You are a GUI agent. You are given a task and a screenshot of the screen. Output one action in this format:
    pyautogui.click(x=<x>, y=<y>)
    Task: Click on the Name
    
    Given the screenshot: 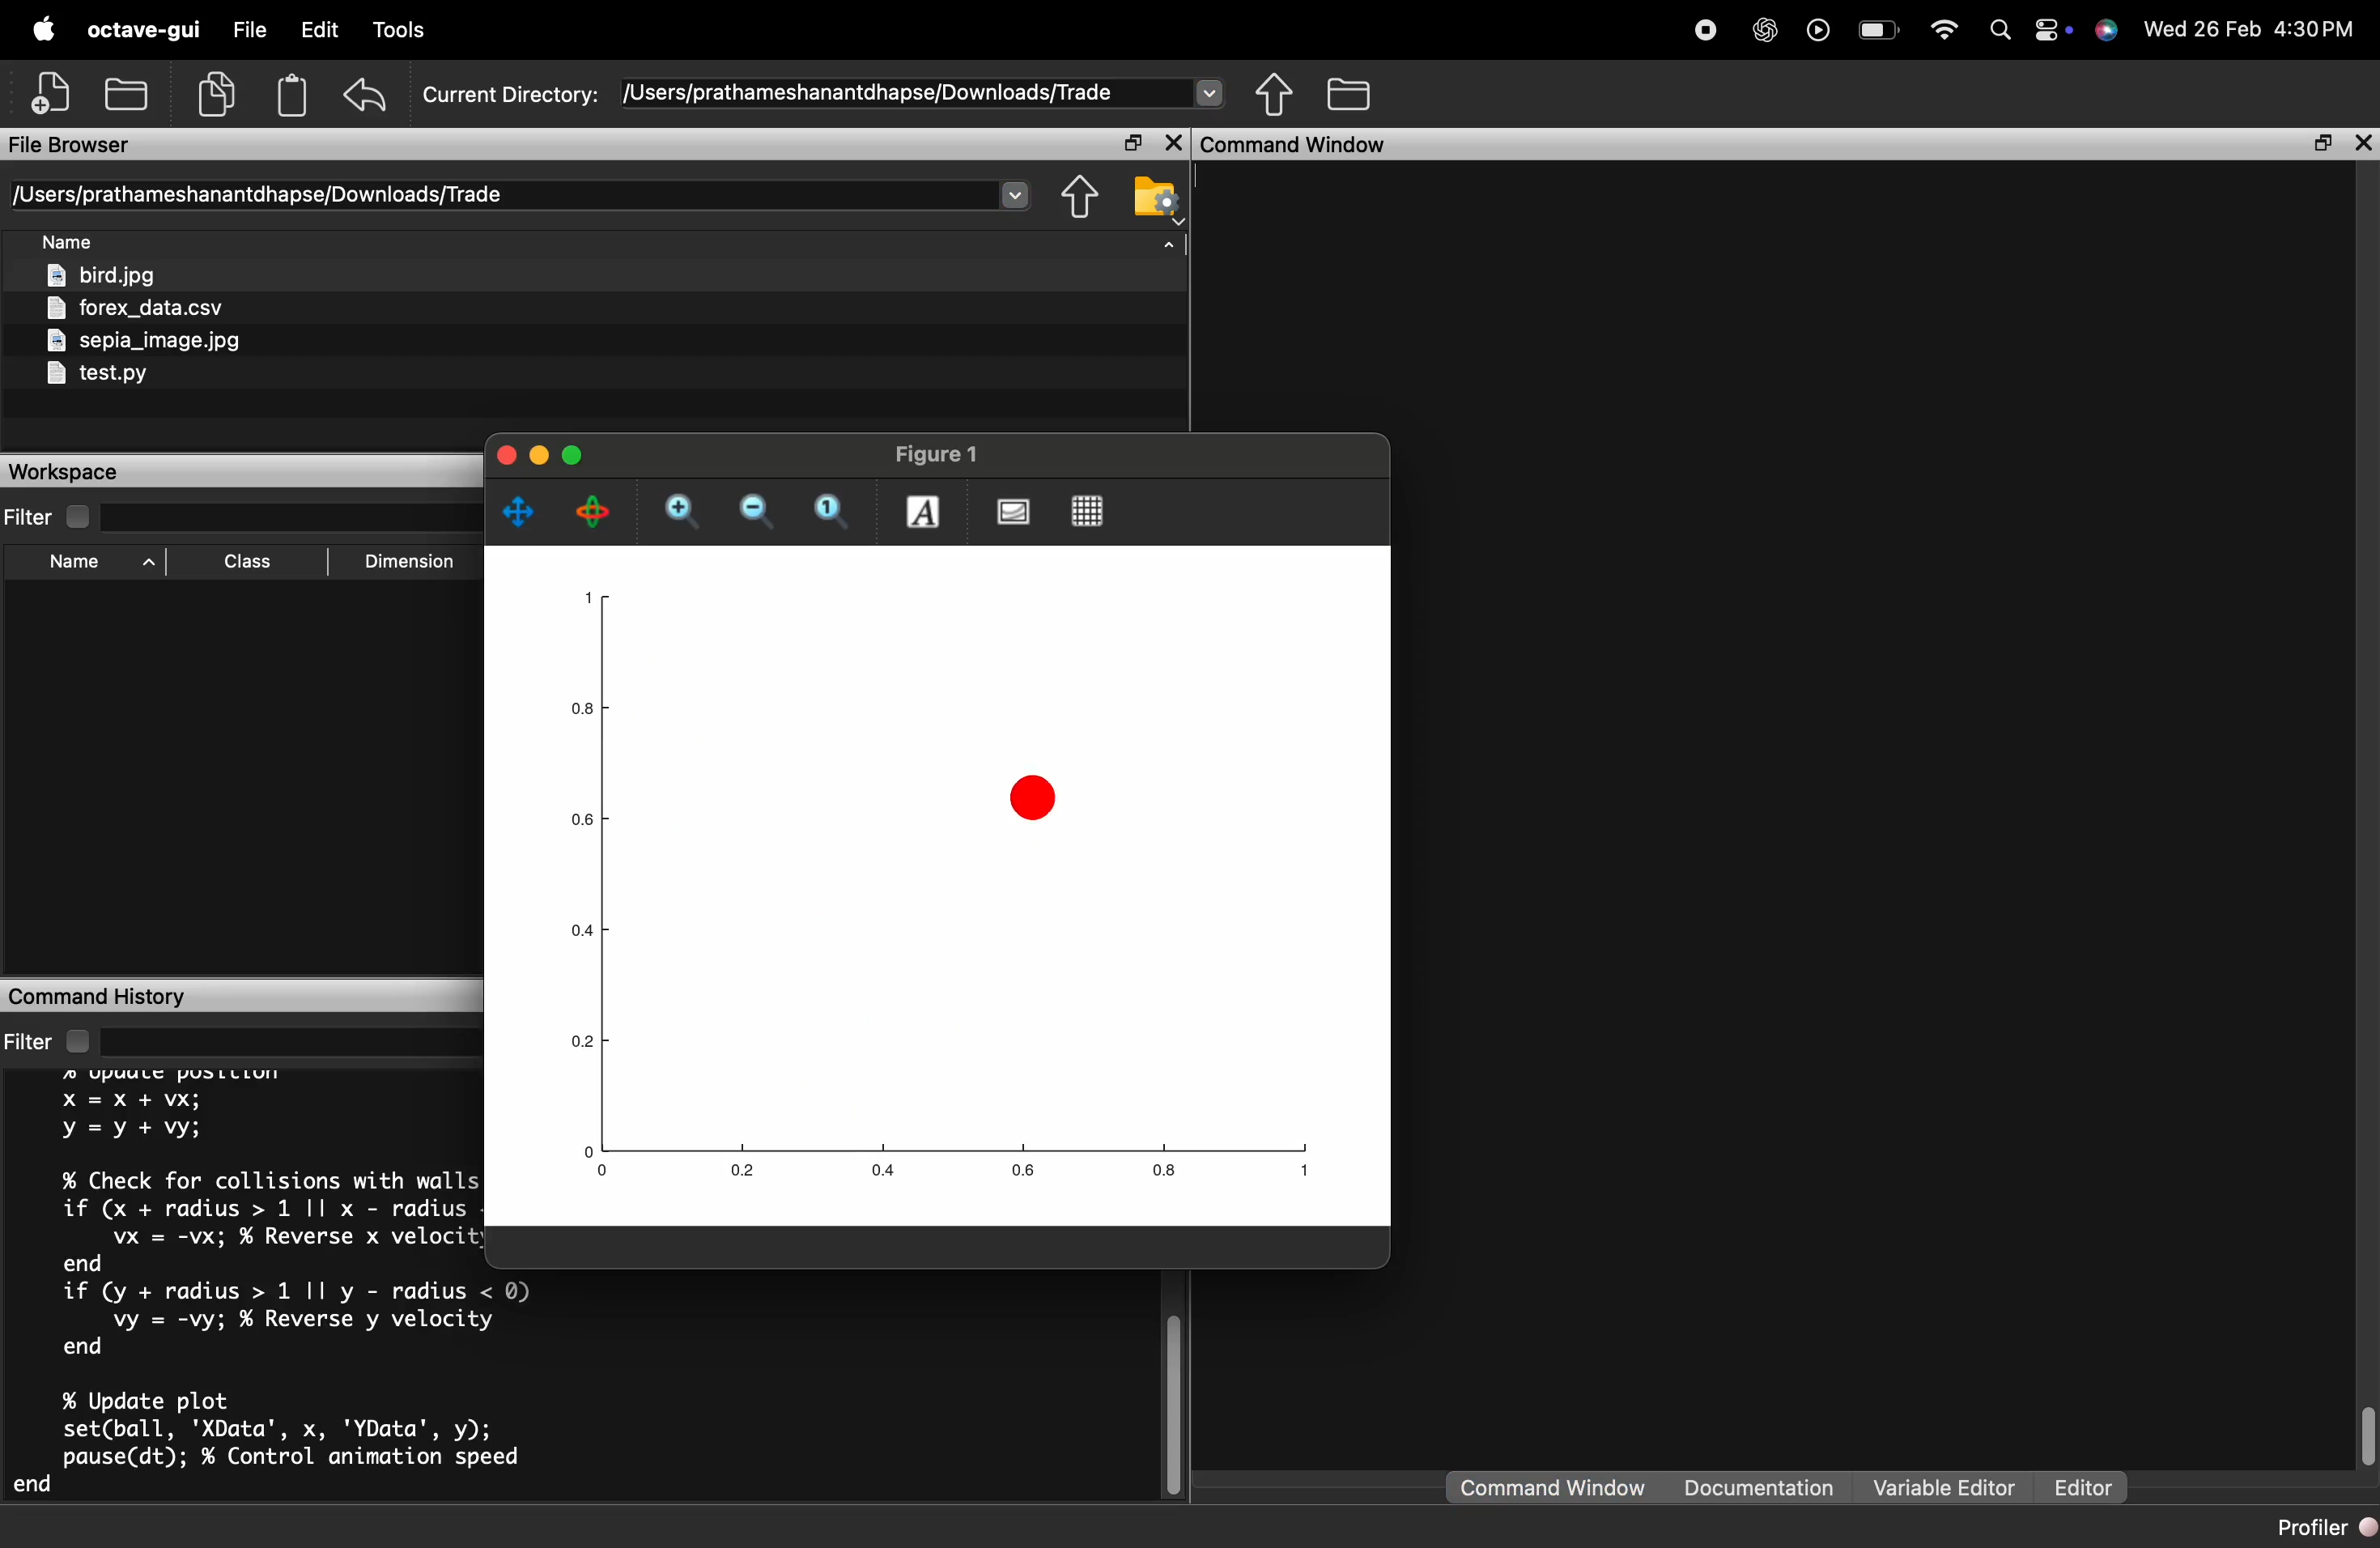 What is the action you would take?
    pyautogui.click(x=67, y=240)
    